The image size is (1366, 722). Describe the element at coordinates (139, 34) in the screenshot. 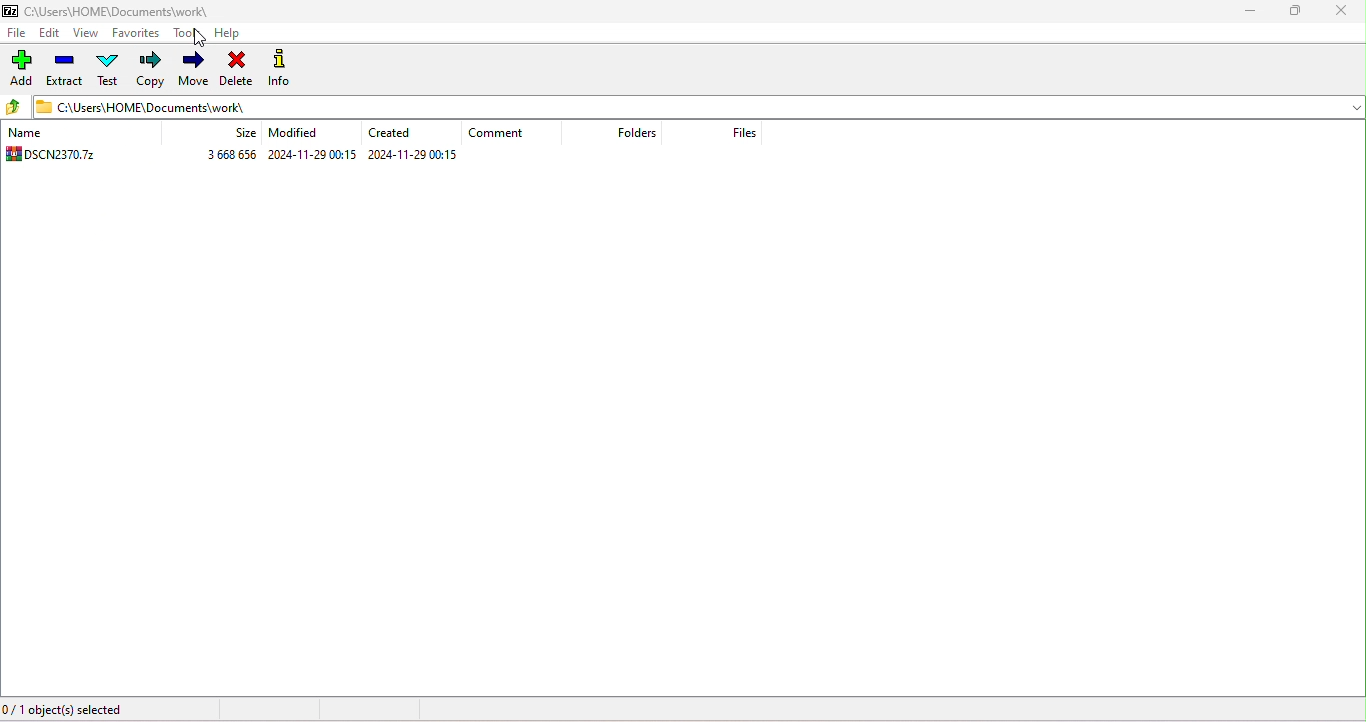

I see `favorites` at that location.